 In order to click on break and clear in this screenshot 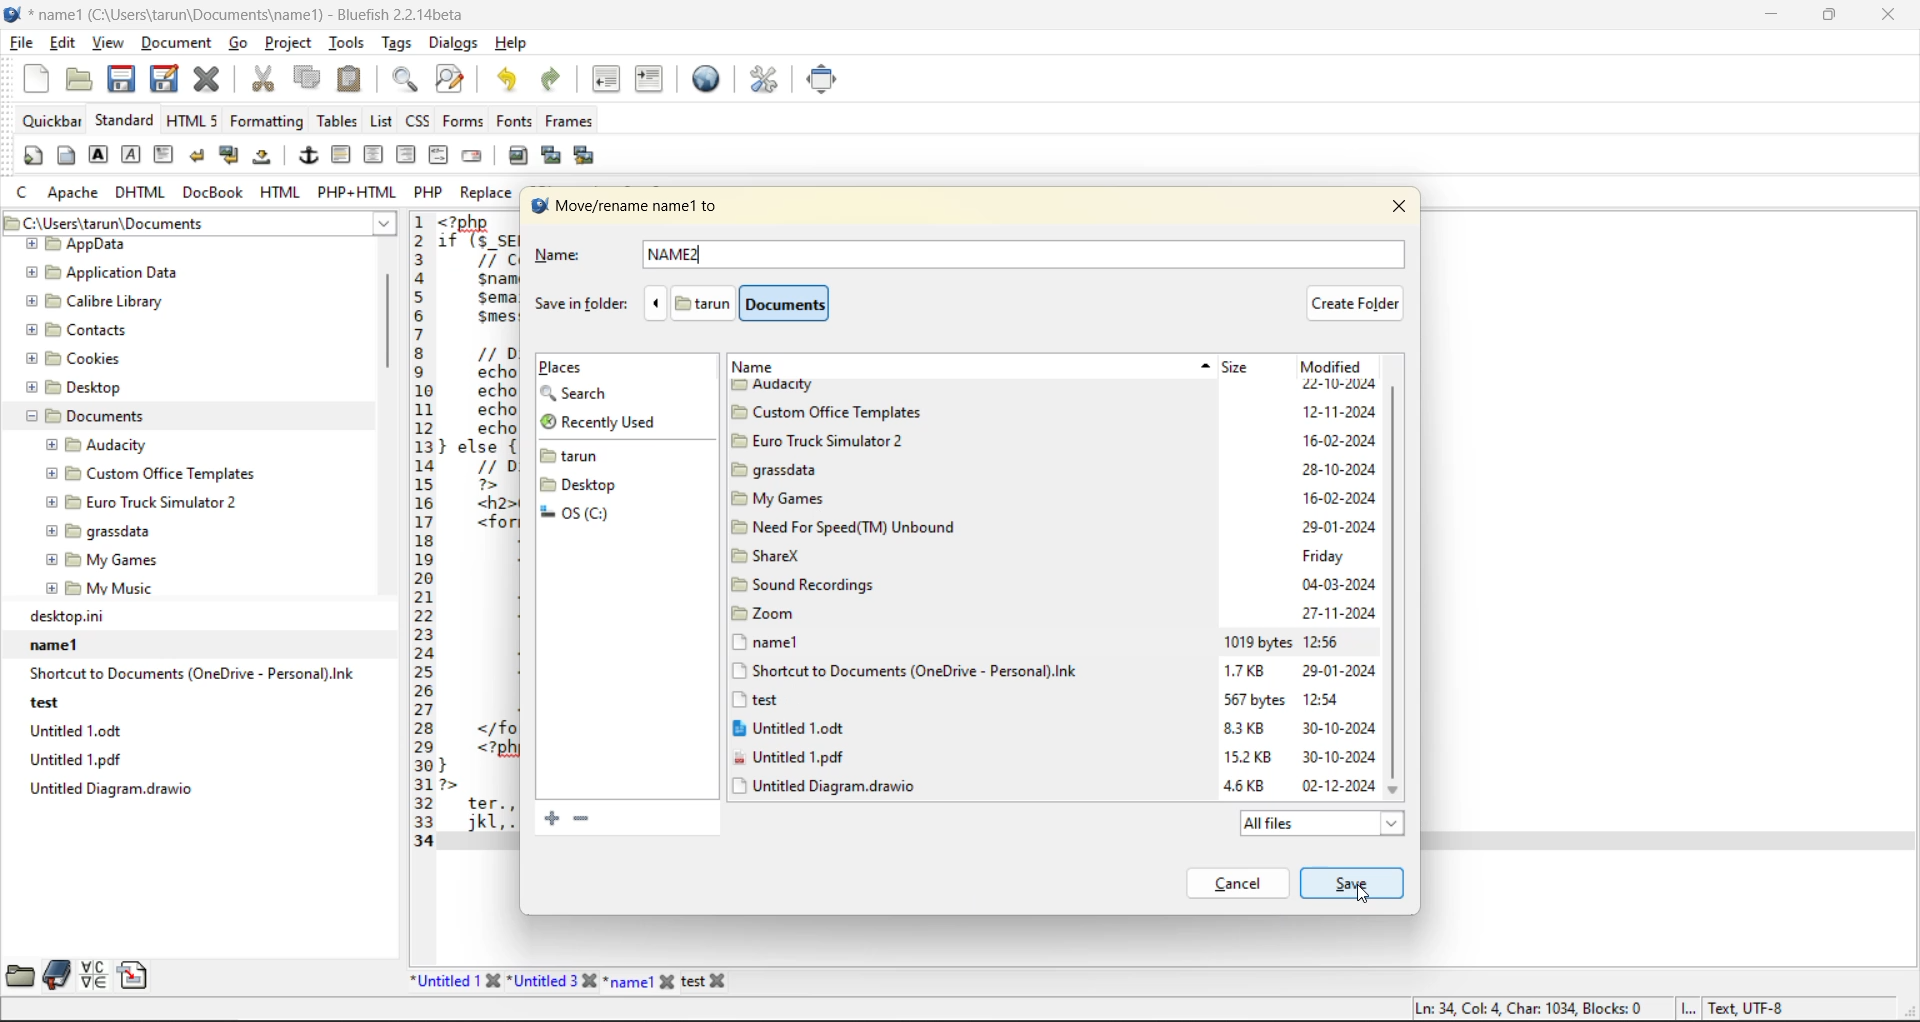, I will do `click(231, 158)`.